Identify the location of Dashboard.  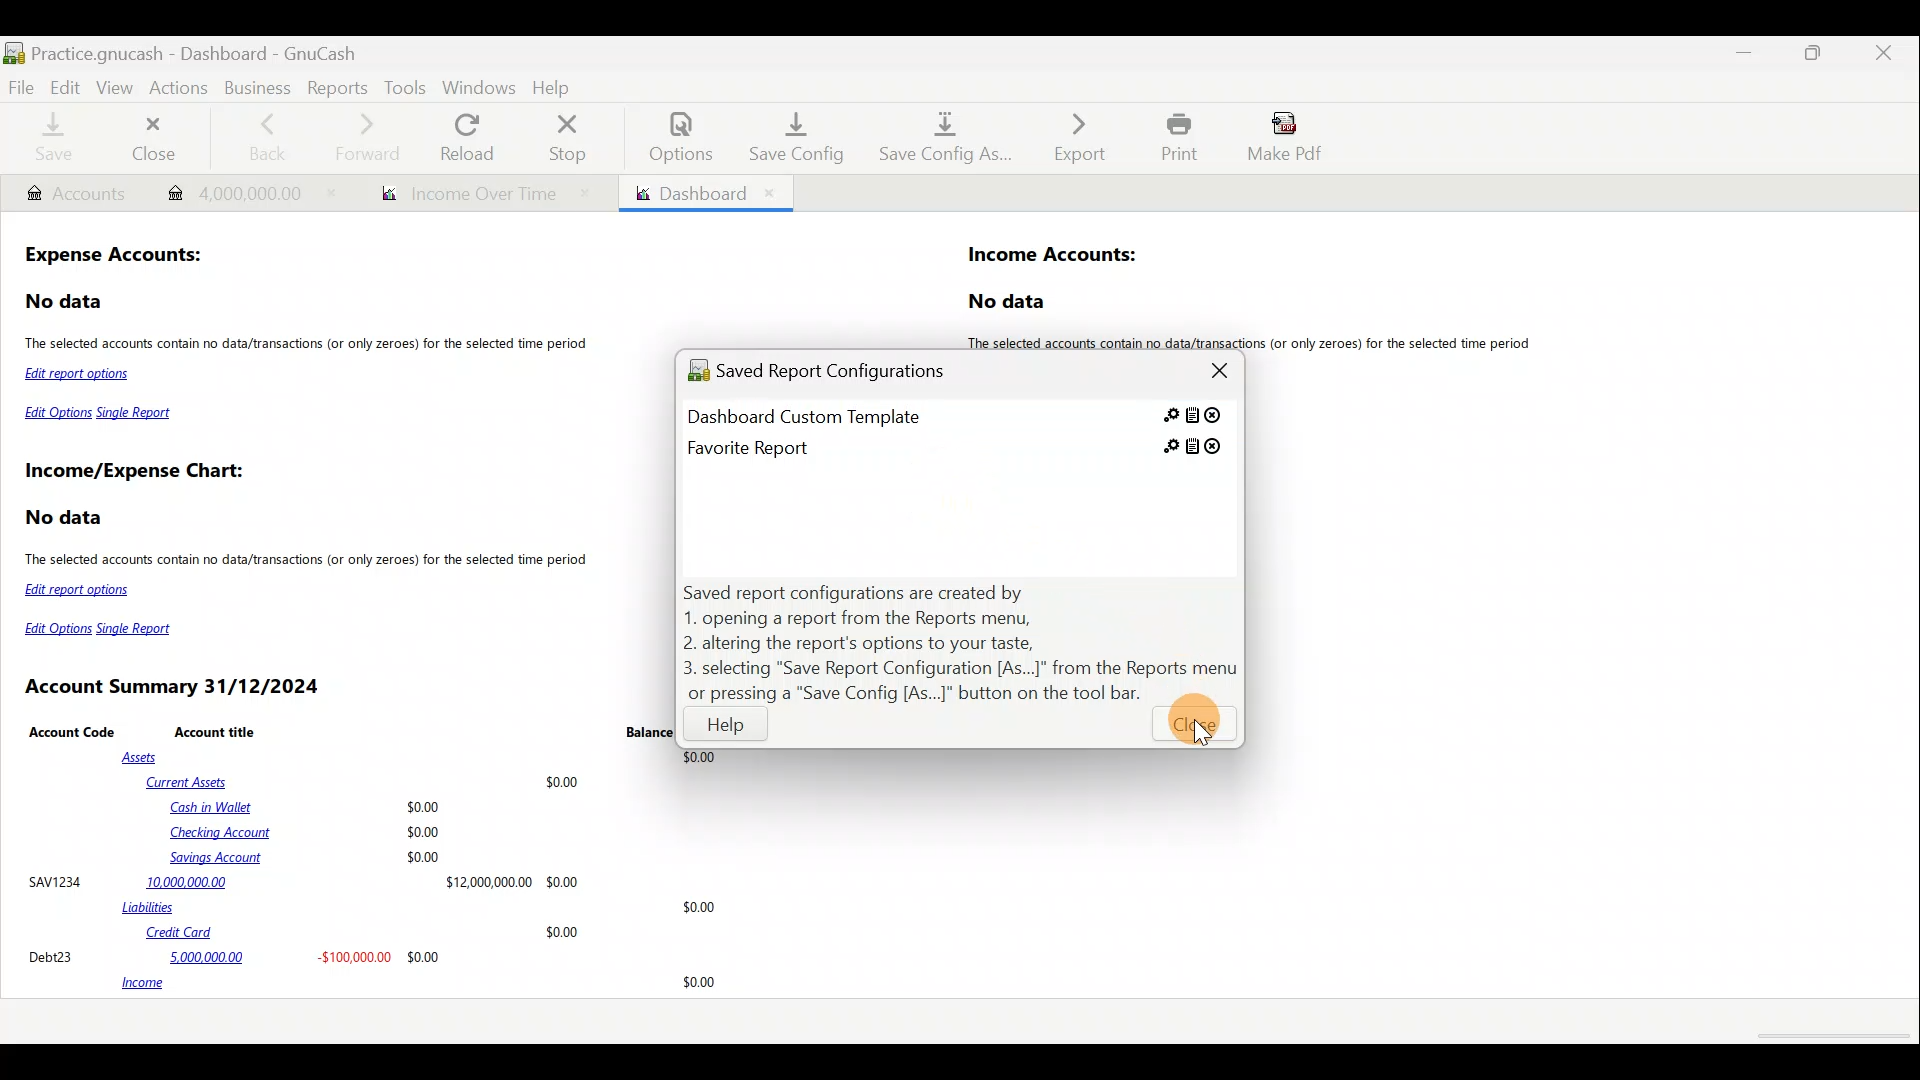
(704, 193).